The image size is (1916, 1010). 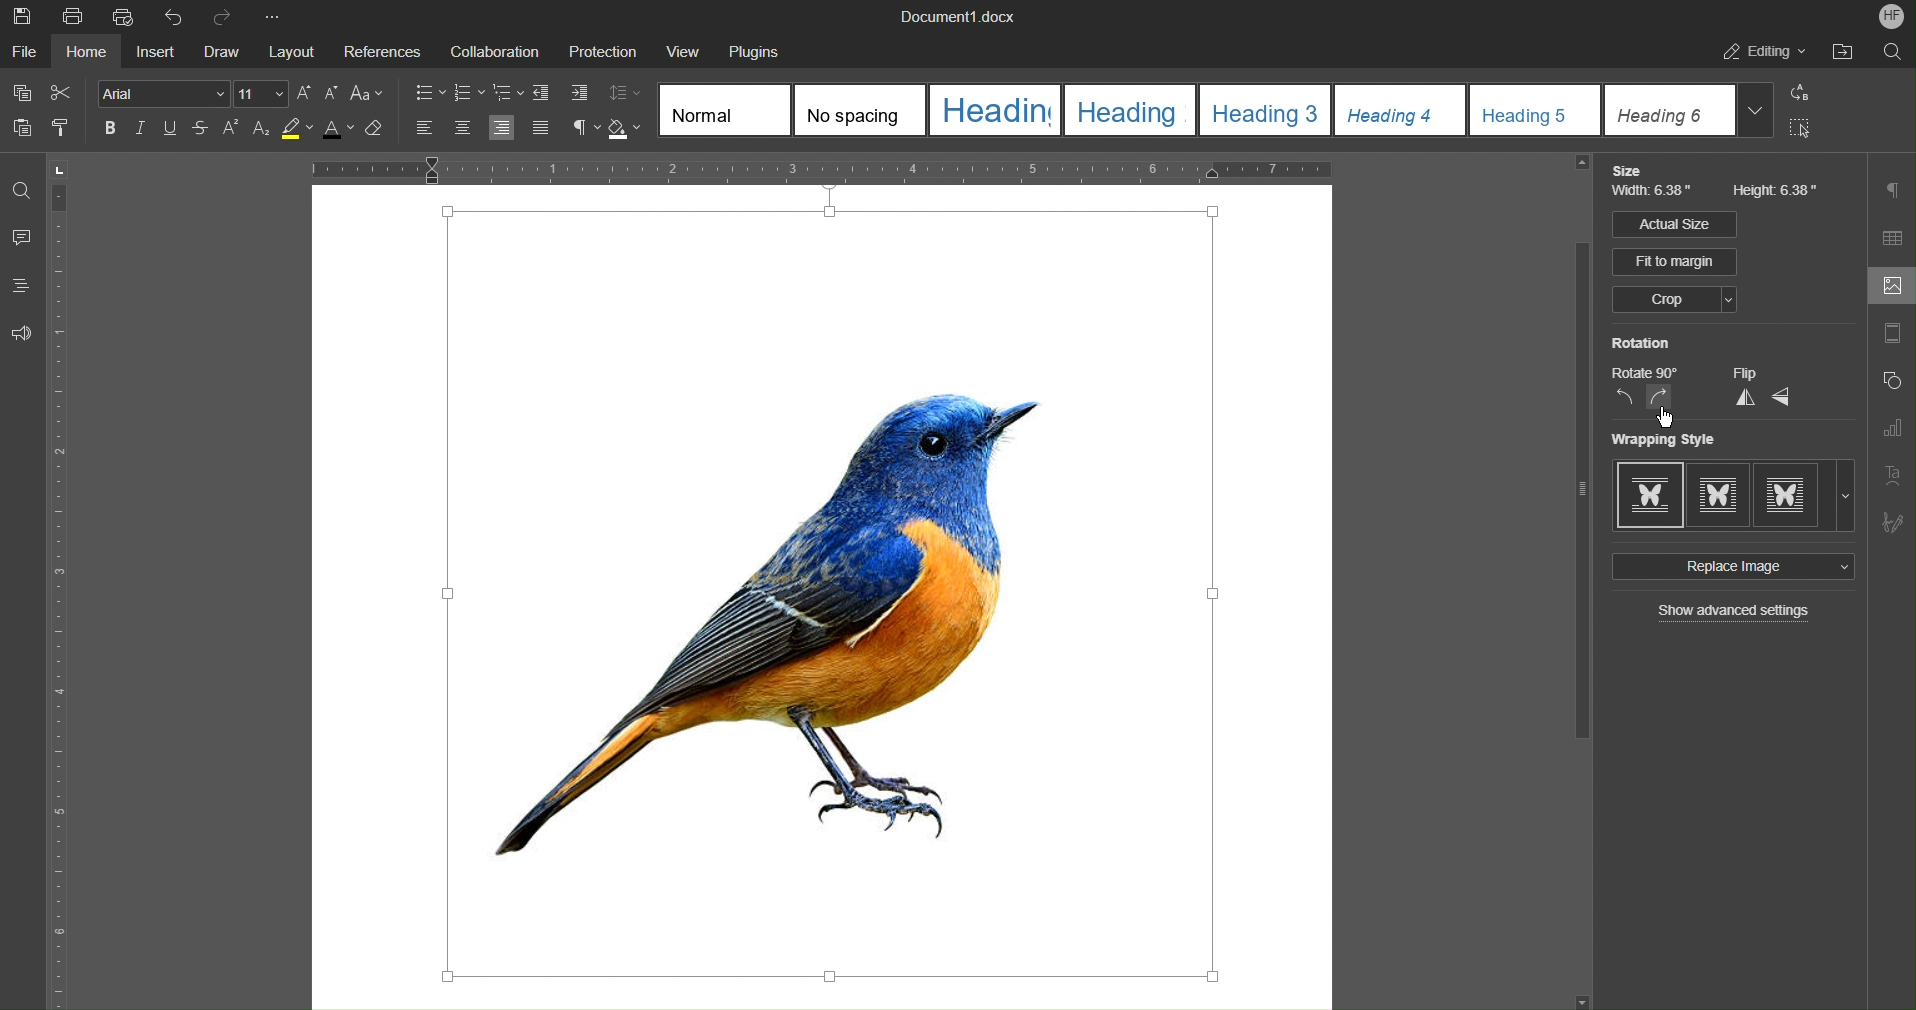 I want to click on Decrease Font Size, so click(x=330, y=94).